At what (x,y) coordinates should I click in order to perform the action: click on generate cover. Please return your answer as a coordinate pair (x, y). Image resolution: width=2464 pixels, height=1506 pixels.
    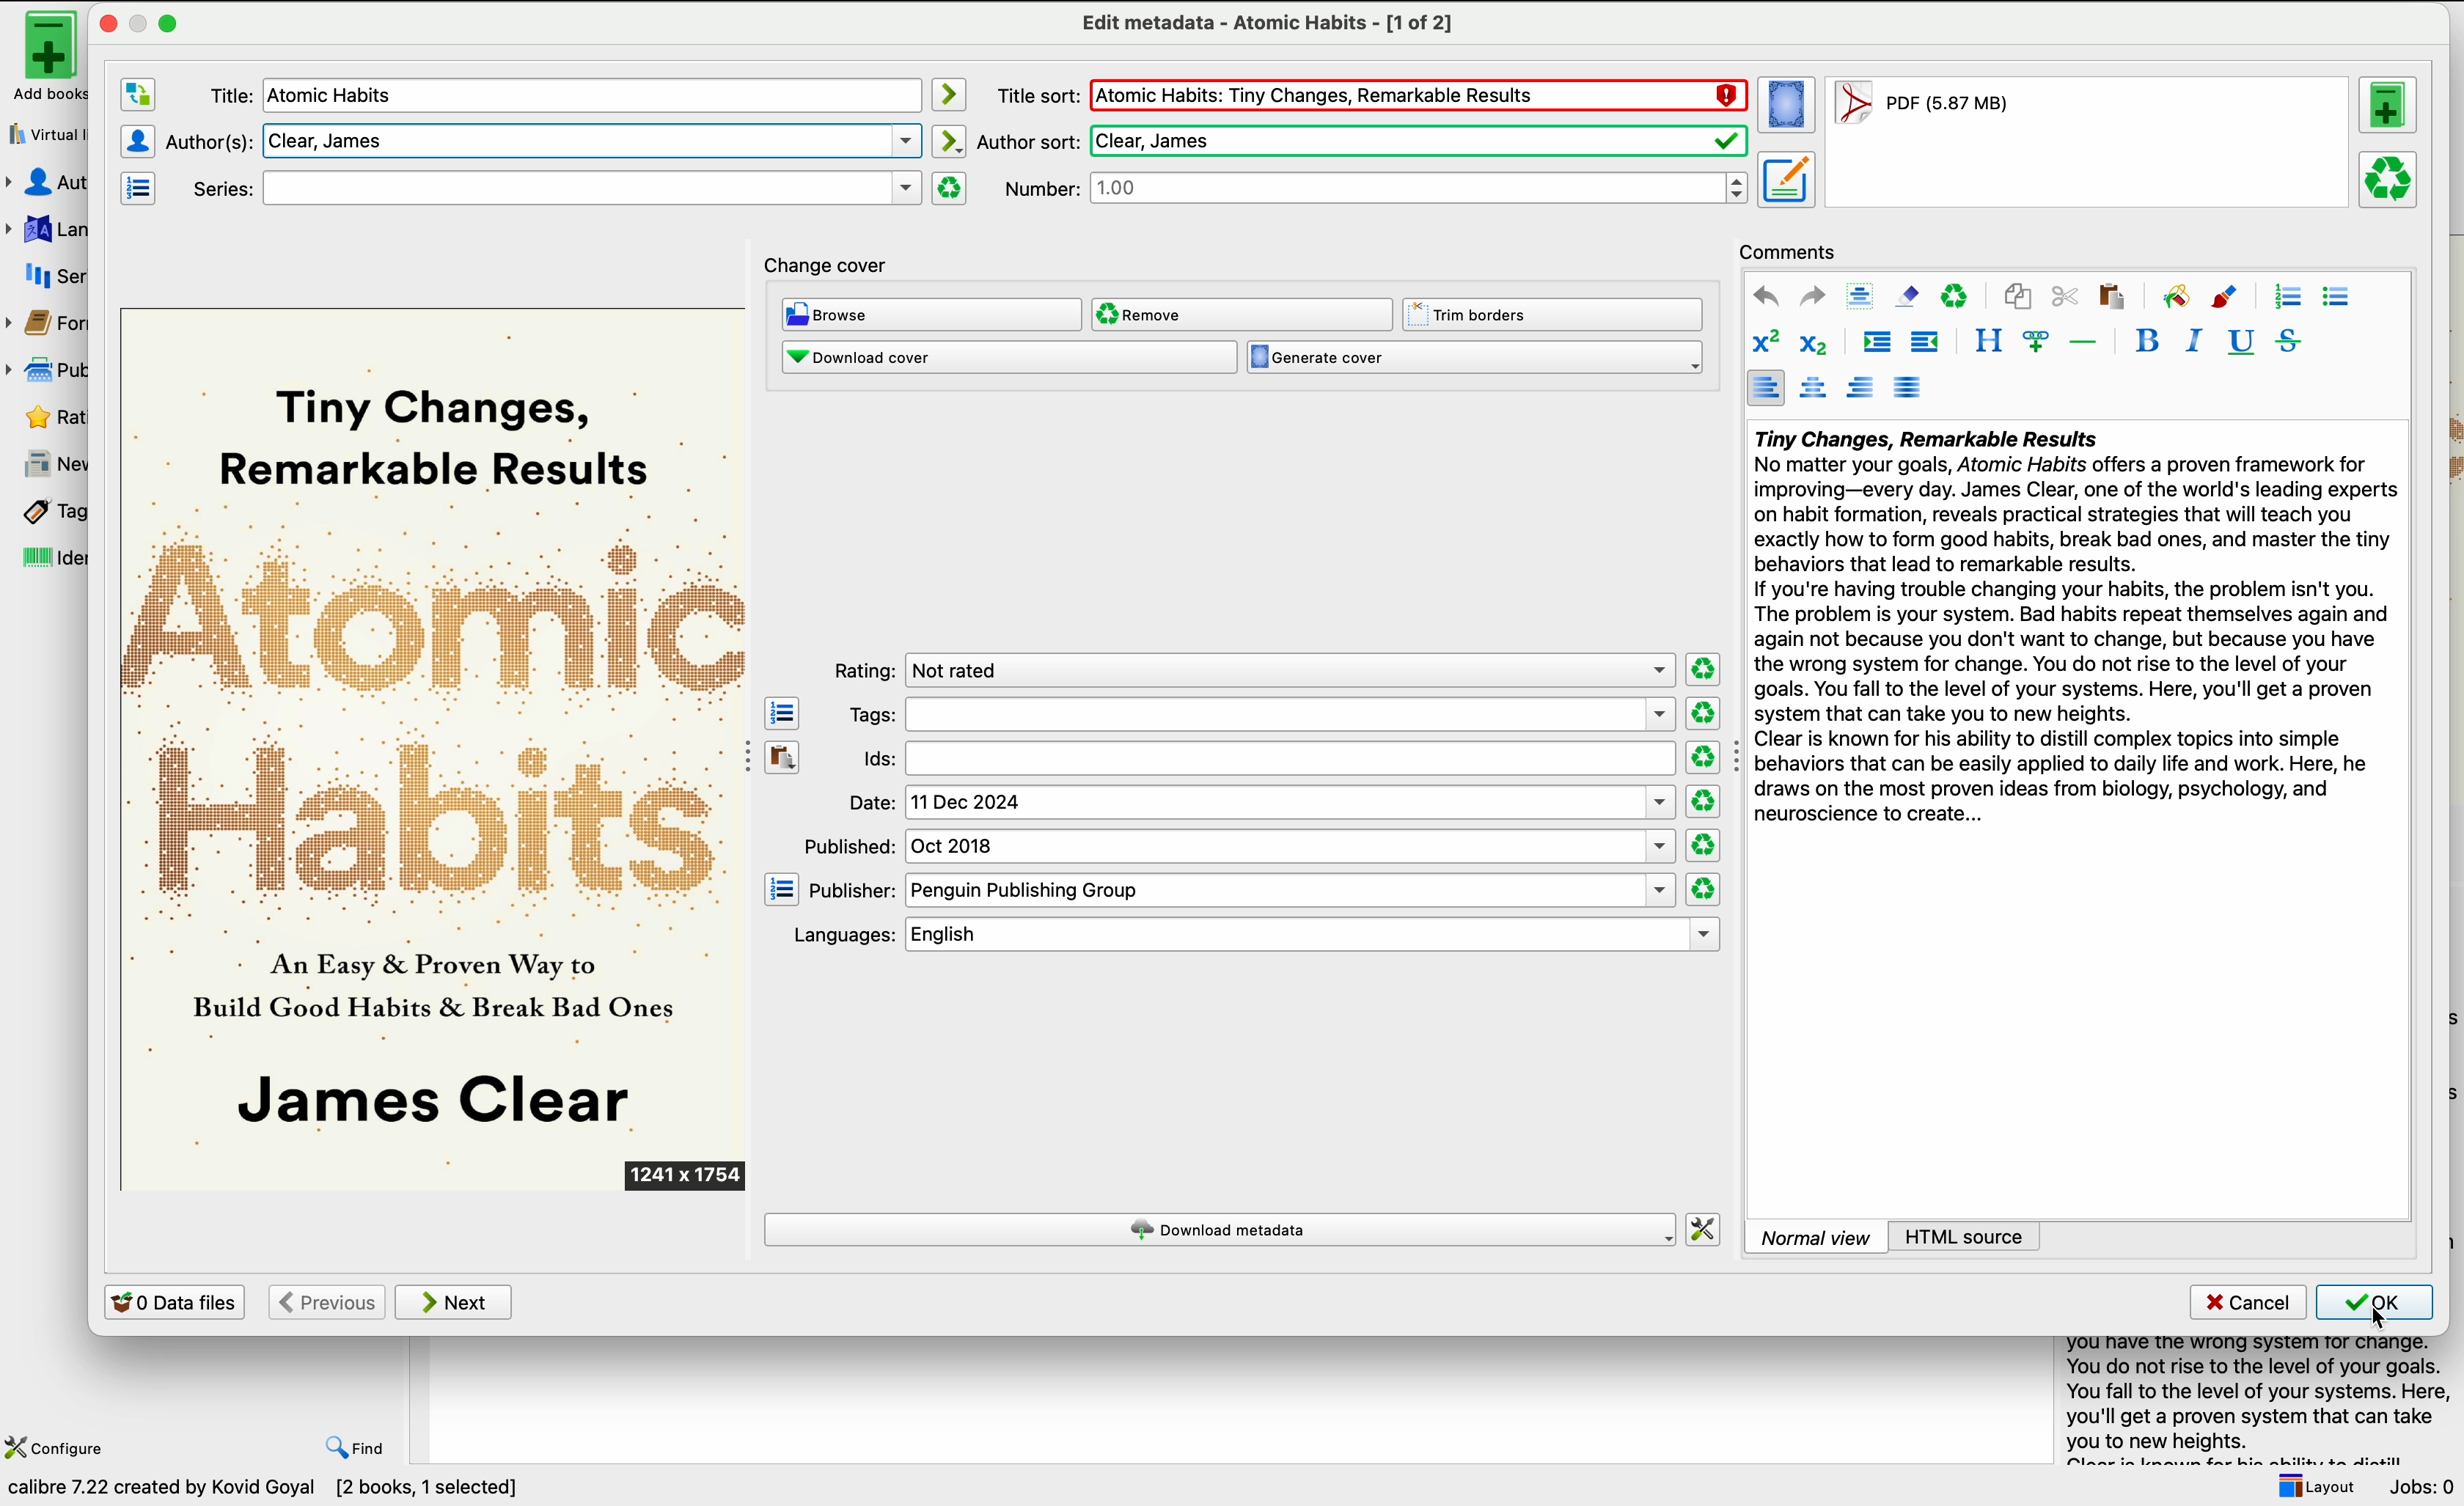
    Looking at the image, I should click on (1475, 358).